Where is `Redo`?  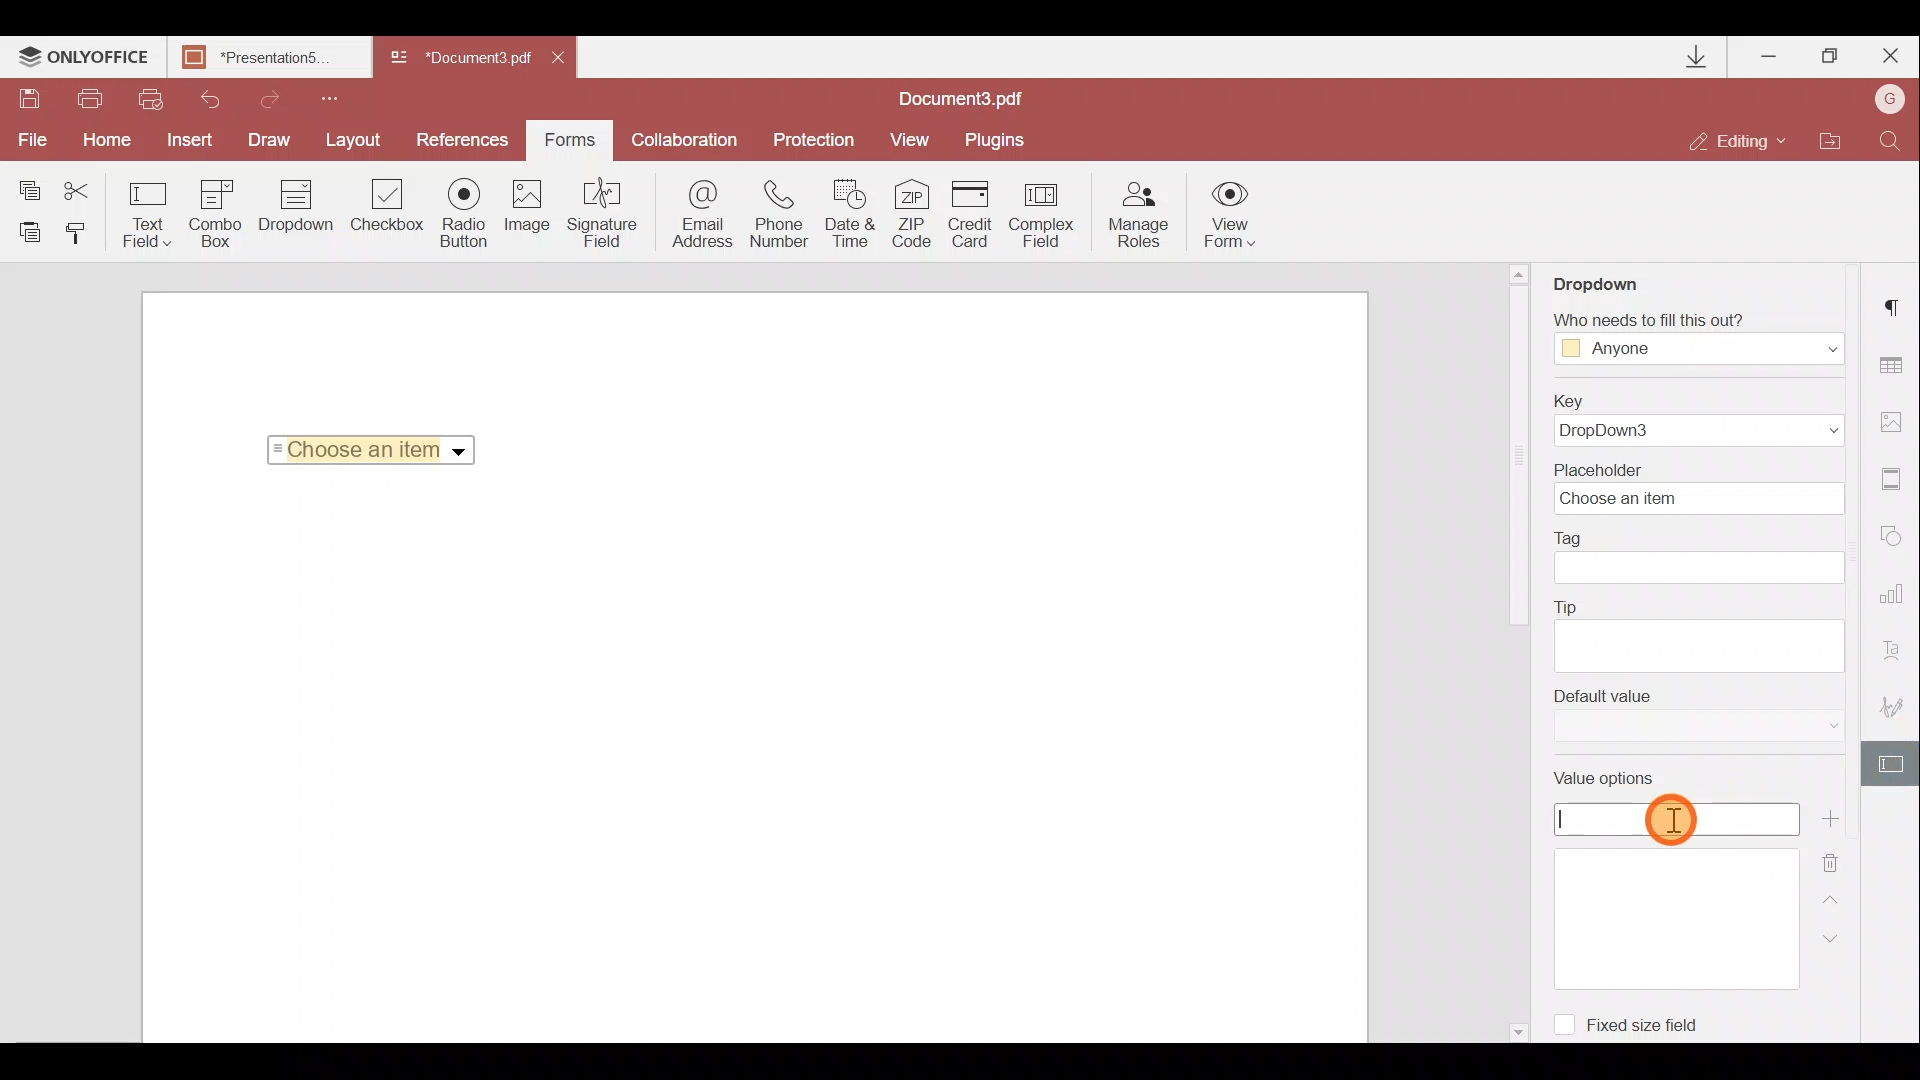 Redo is located at coordinates (271, 97).